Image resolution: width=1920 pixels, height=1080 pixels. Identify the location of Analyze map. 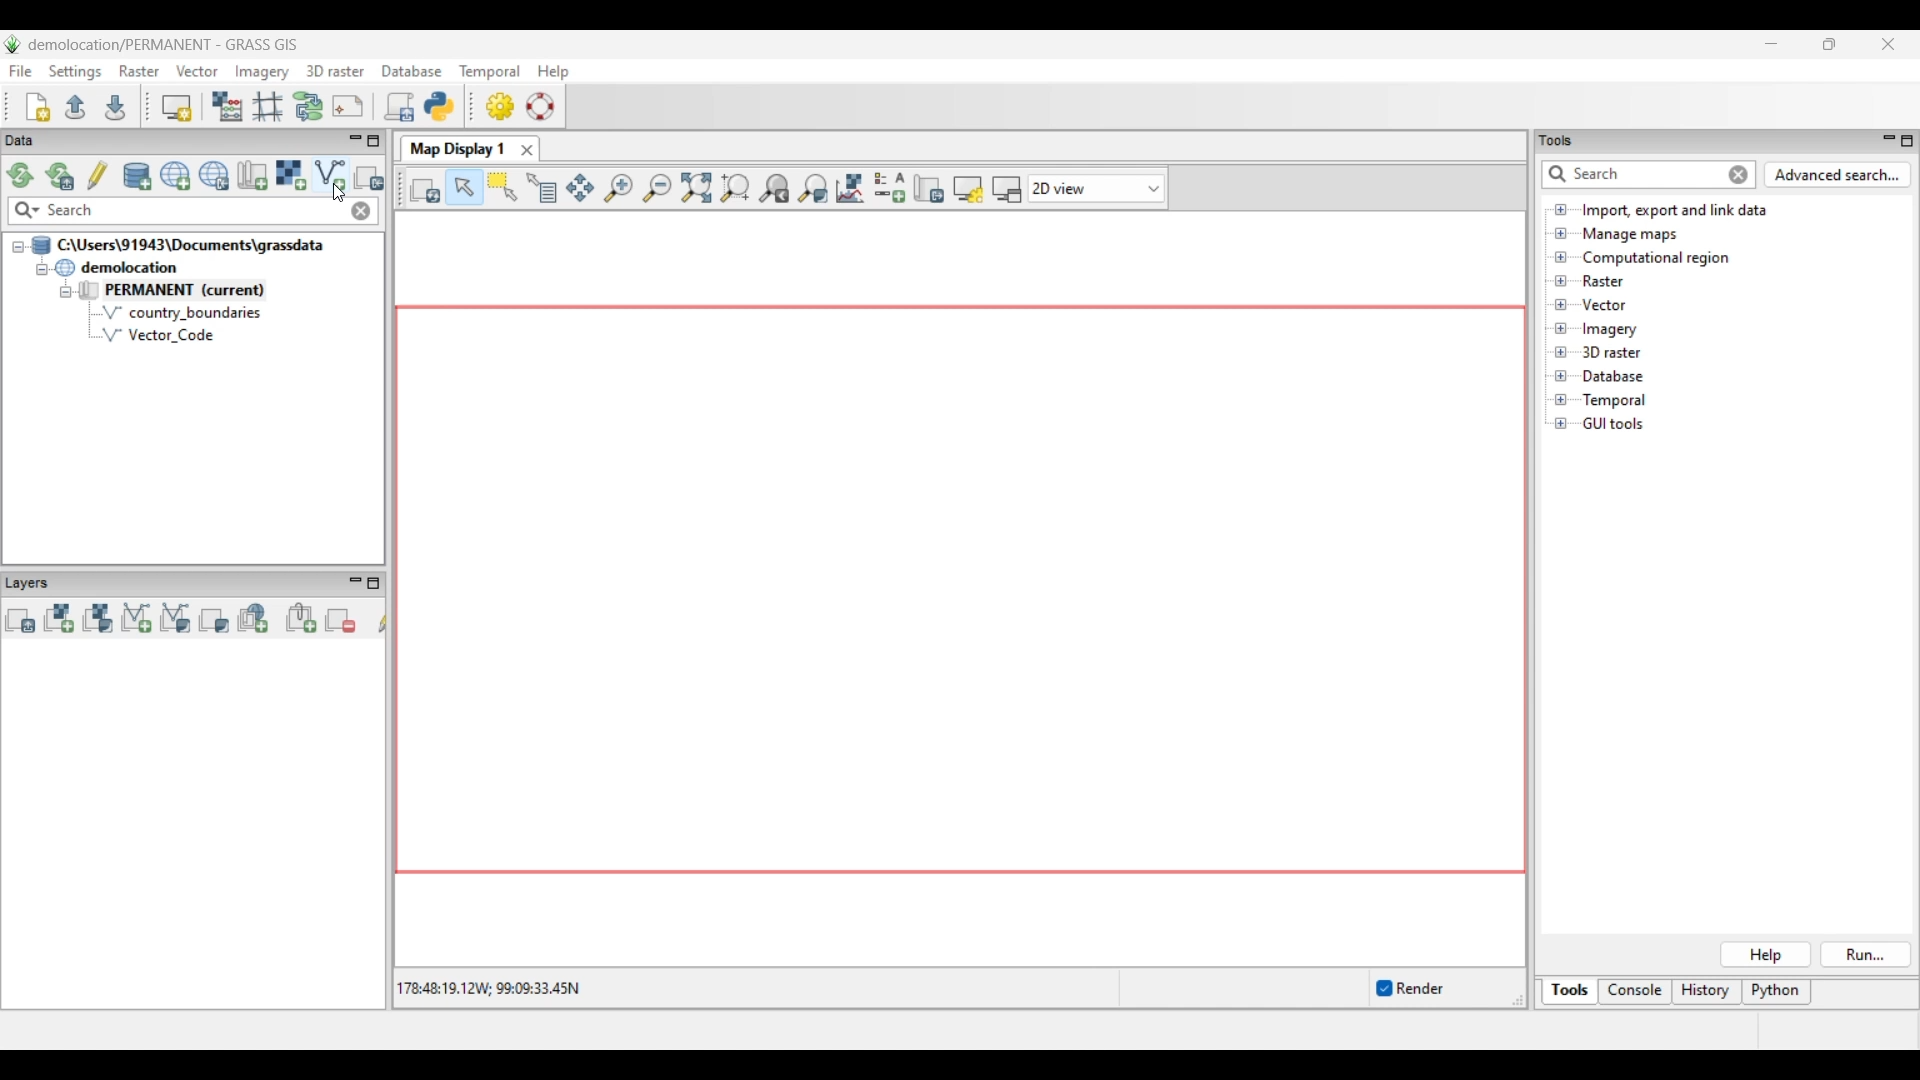
(850, 188).